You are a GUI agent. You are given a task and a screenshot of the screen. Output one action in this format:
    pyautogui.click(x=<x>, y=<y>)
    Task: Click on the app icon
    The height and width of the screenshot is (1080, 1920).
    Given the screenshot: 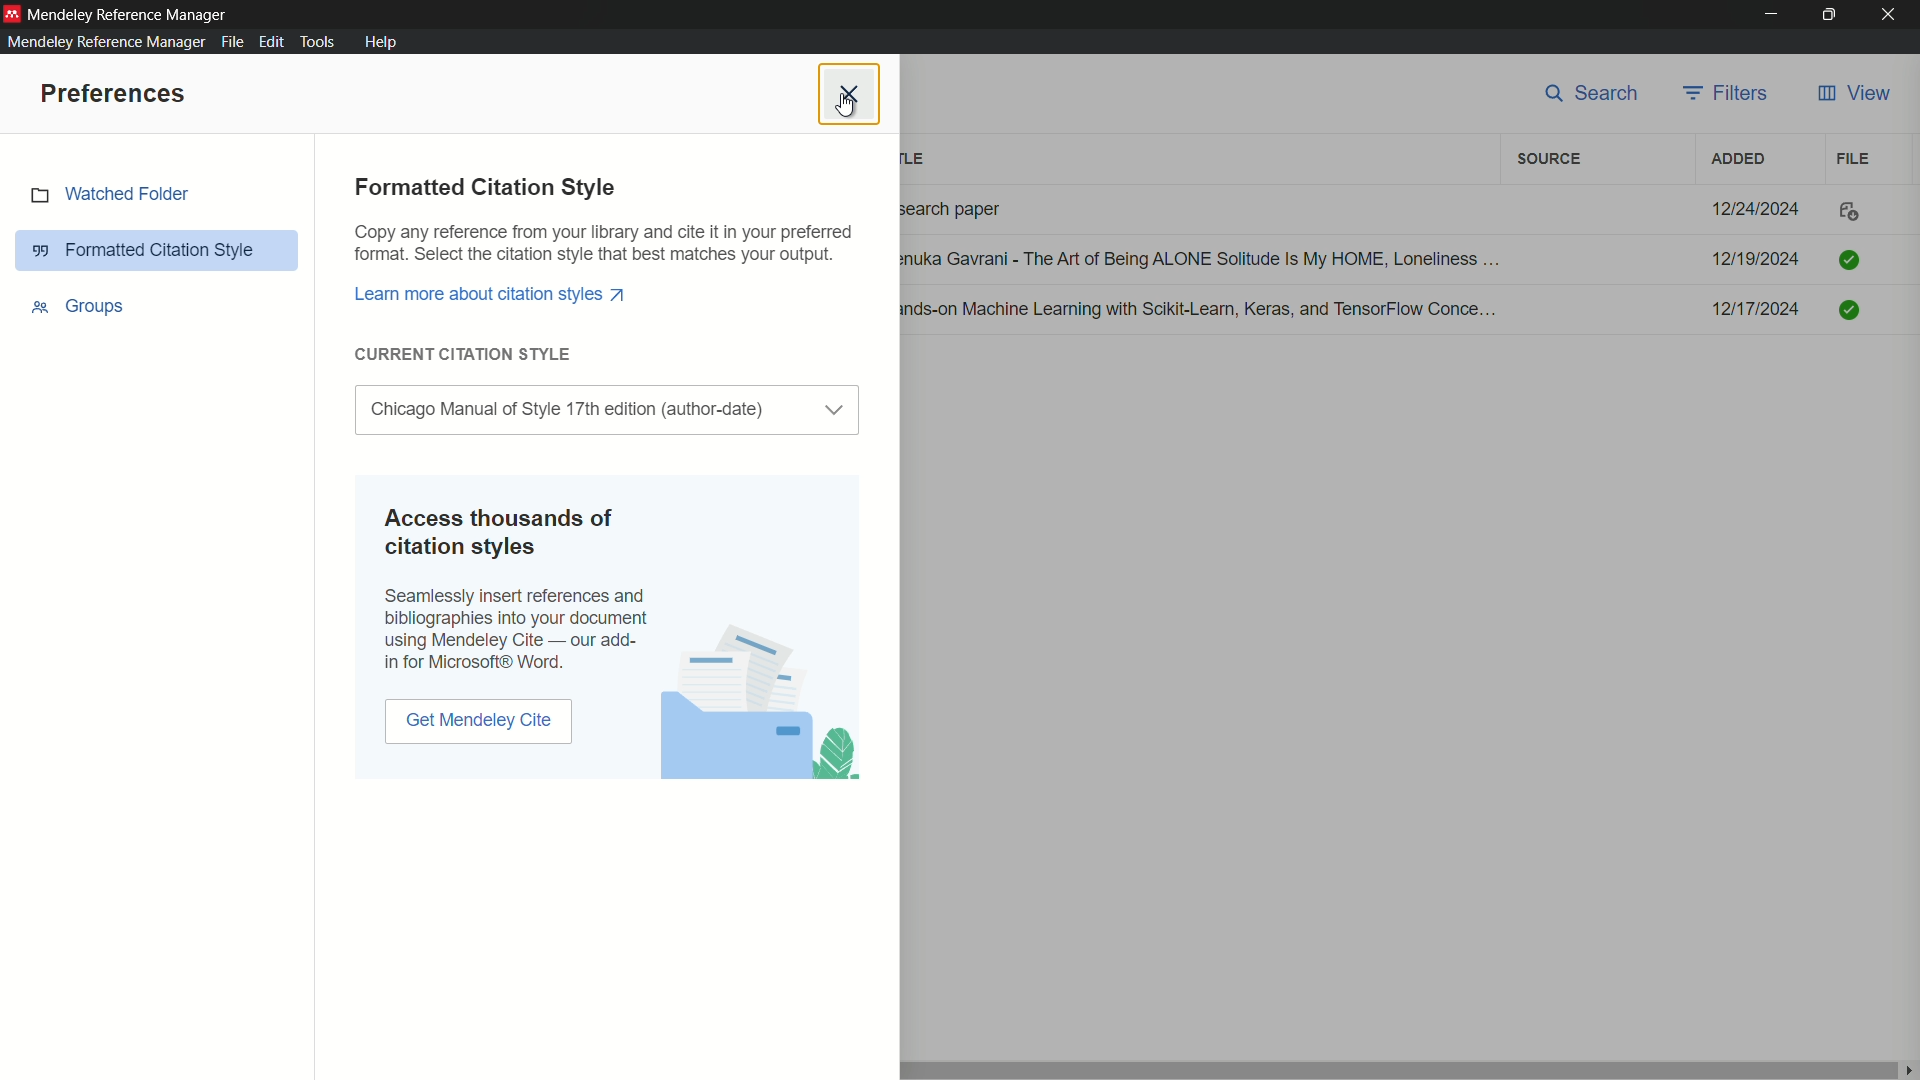 What is the action you would take?
    pyautogui.click(x=12, y=12)
    